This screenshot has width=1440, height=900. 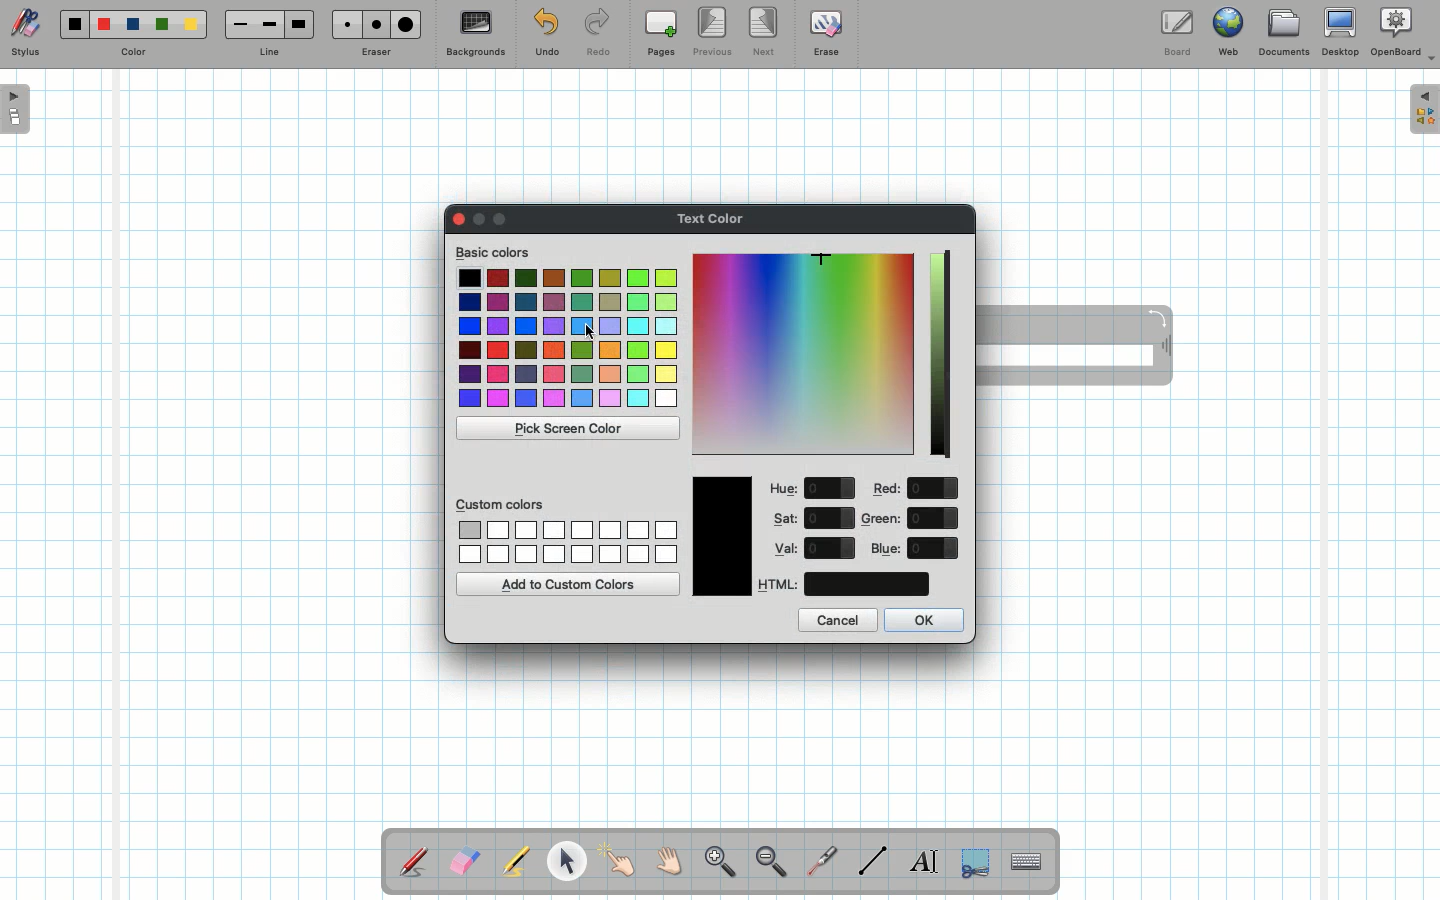 What do you see at coordinates (786, 548) in the screenshot?
I see `Val` at bounding box center [786, 548].